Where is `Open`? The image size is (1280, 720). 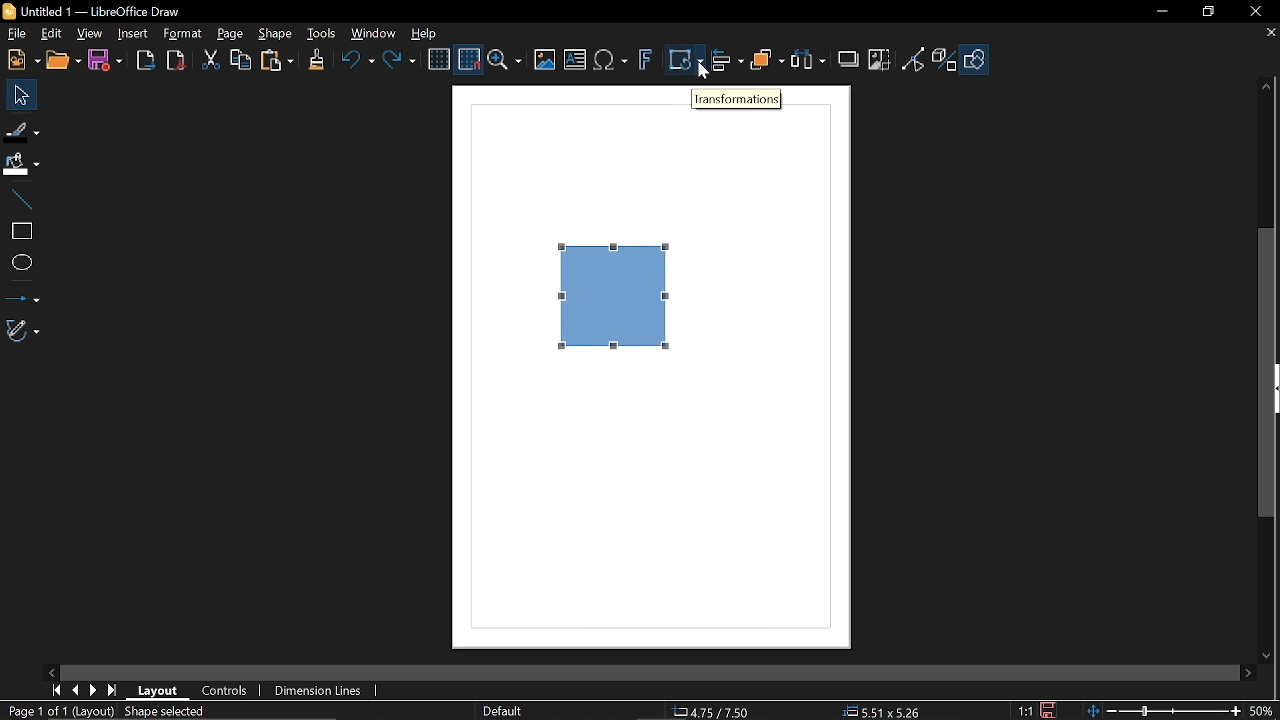 Open is located at coordinates (64, 60).